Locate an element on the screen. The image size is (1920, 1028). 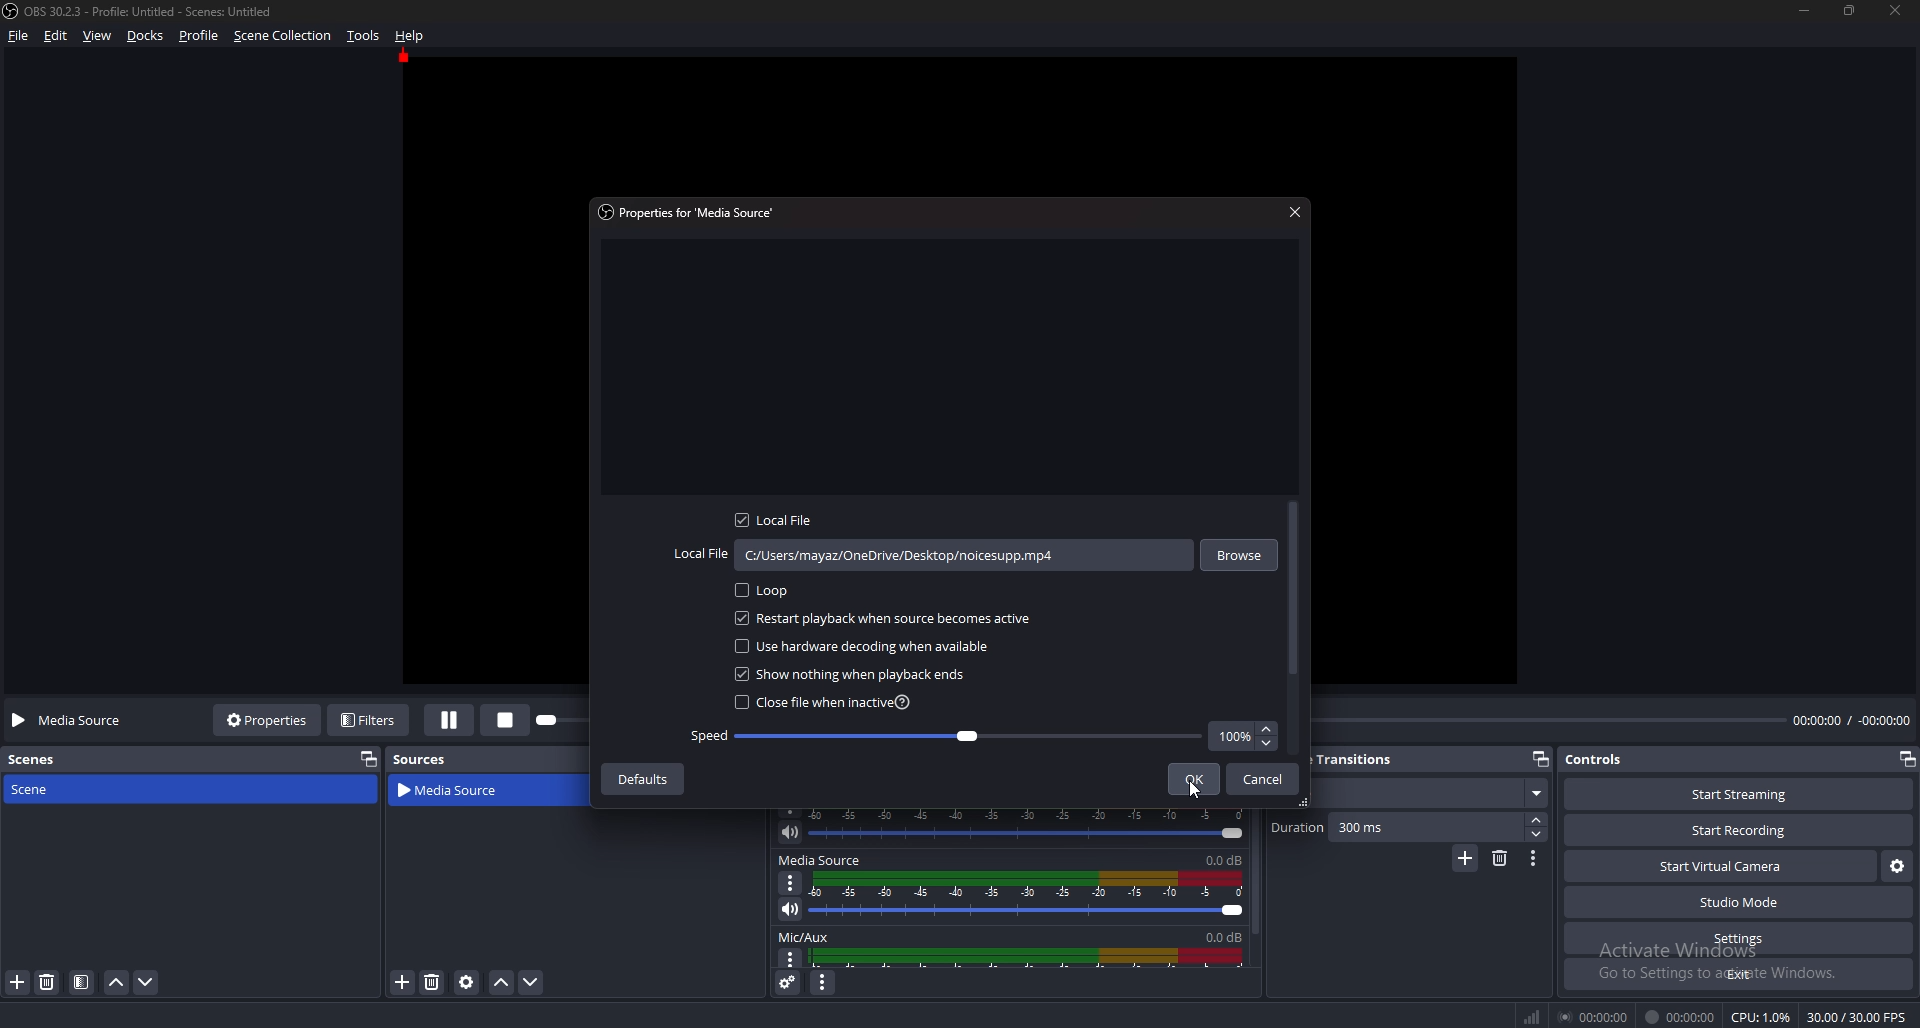
speed is located at coordinates (1243, 736).